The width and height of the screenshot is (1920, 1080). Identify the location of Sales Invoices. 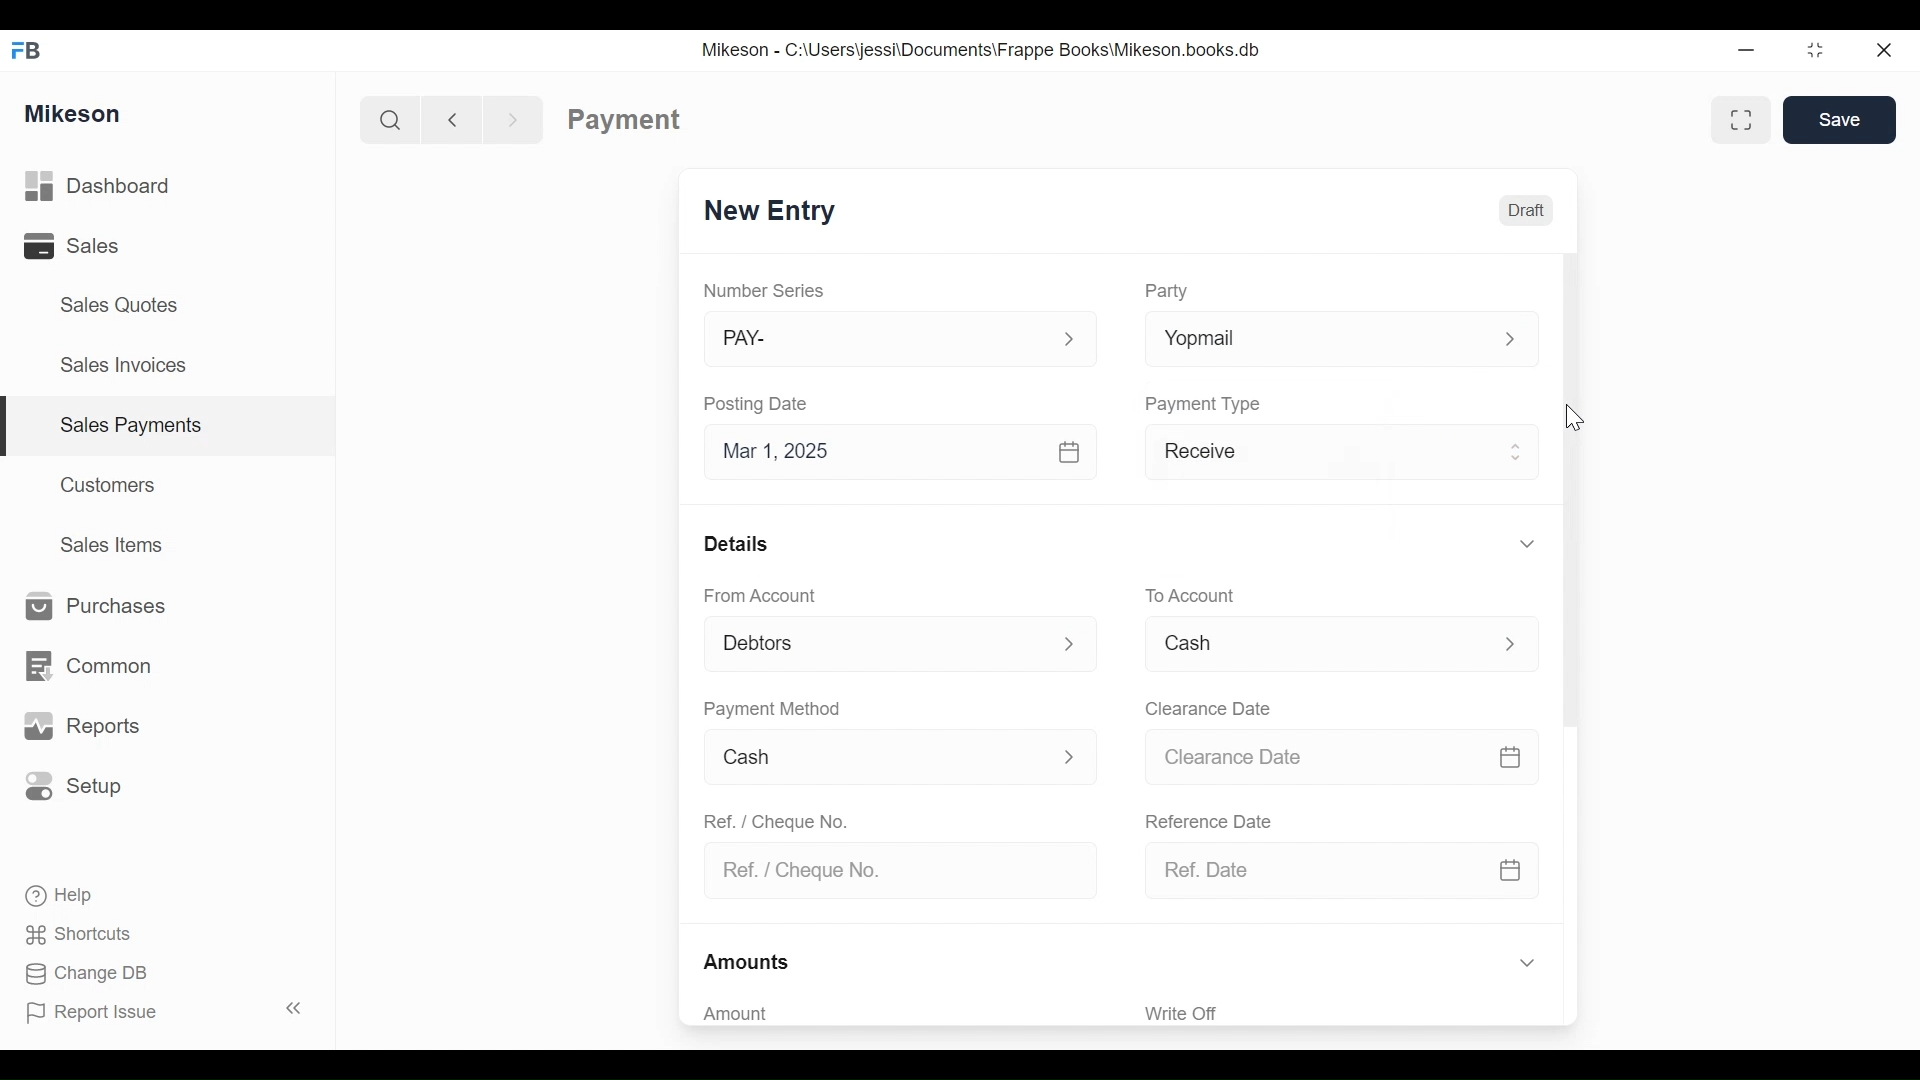
(116, 367).